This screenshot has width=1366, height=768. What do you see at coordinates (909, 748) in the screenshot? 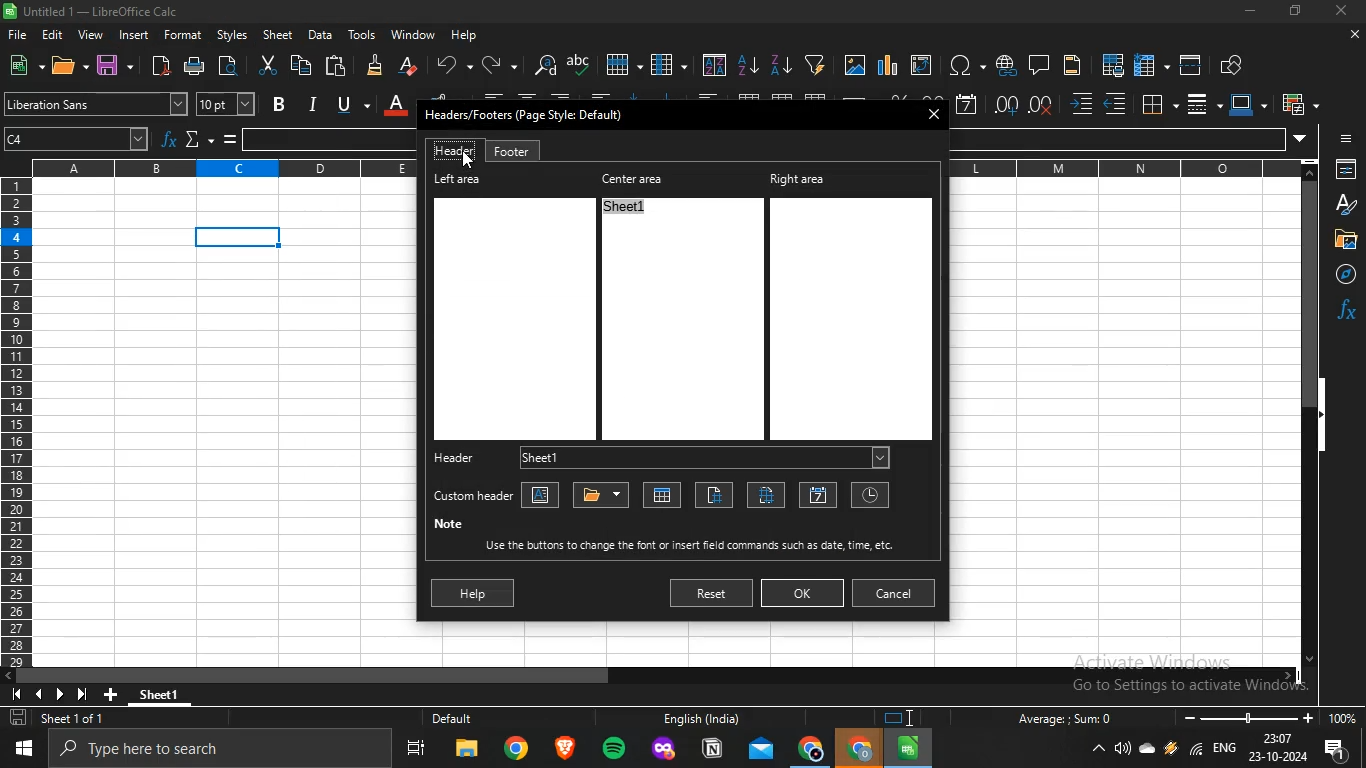
I see `libreoffice calc` at bounding box center [909, 748].